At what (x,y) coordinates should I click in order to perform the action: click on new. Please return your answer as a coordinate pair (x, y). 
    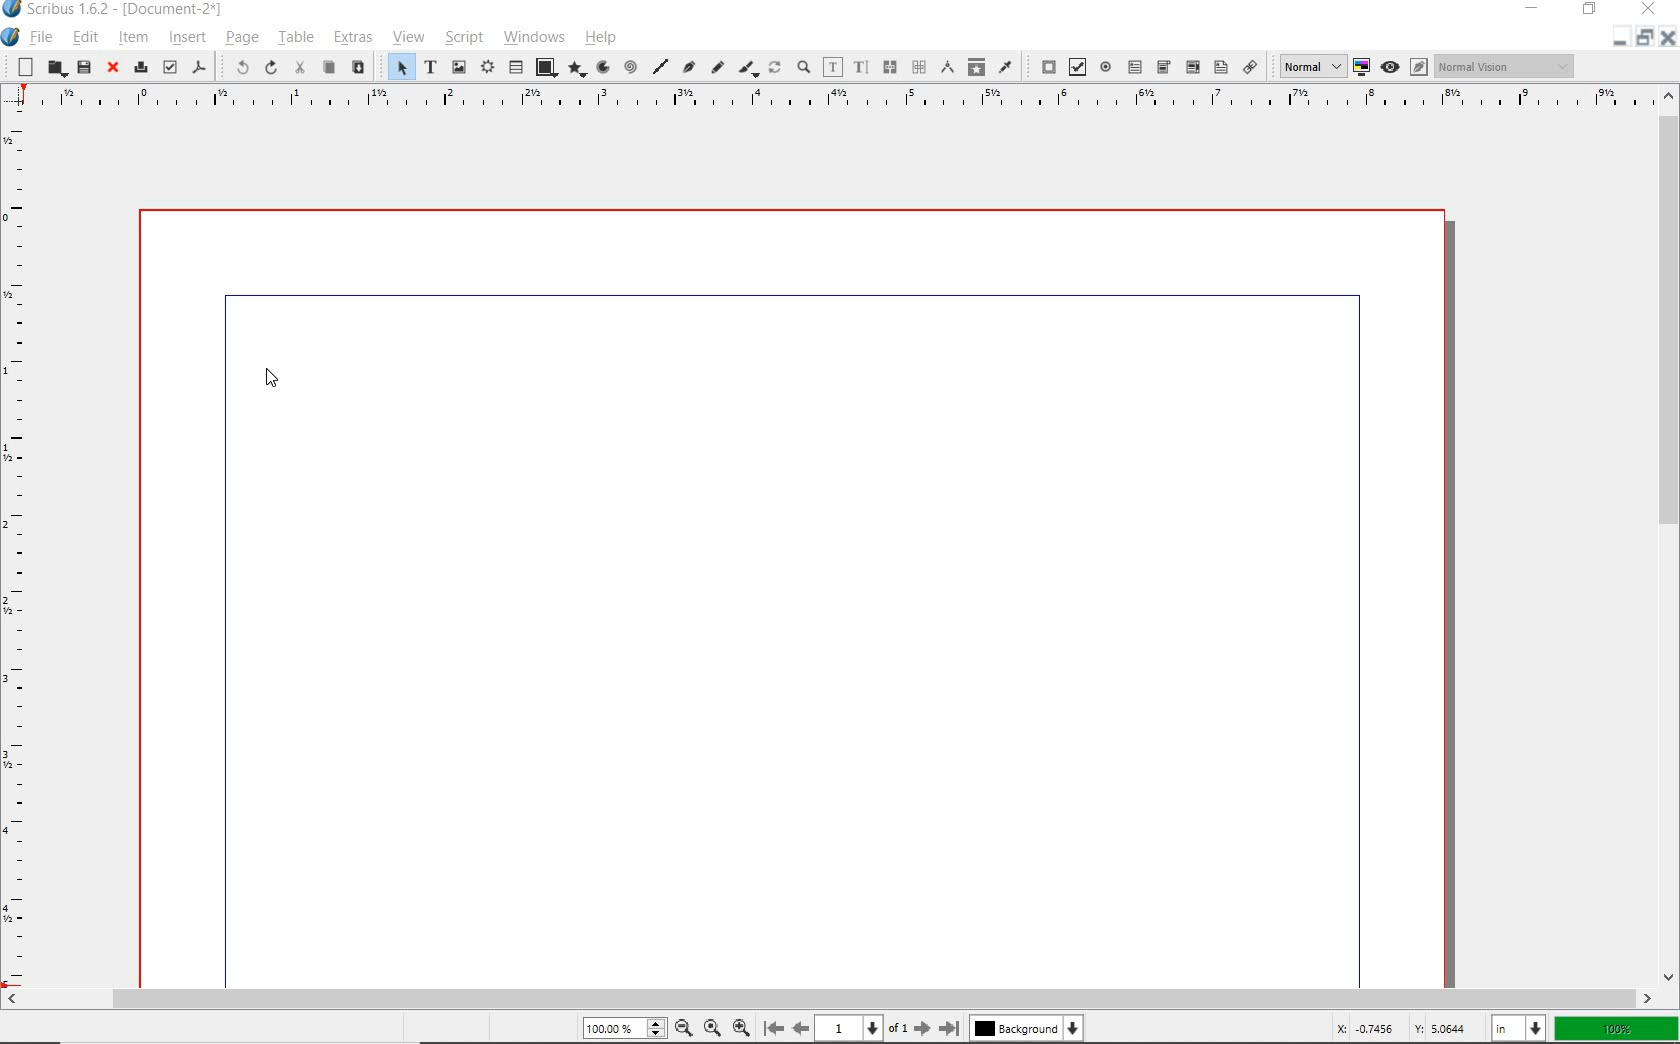
    Looking at the image, I should click on (21, 66).